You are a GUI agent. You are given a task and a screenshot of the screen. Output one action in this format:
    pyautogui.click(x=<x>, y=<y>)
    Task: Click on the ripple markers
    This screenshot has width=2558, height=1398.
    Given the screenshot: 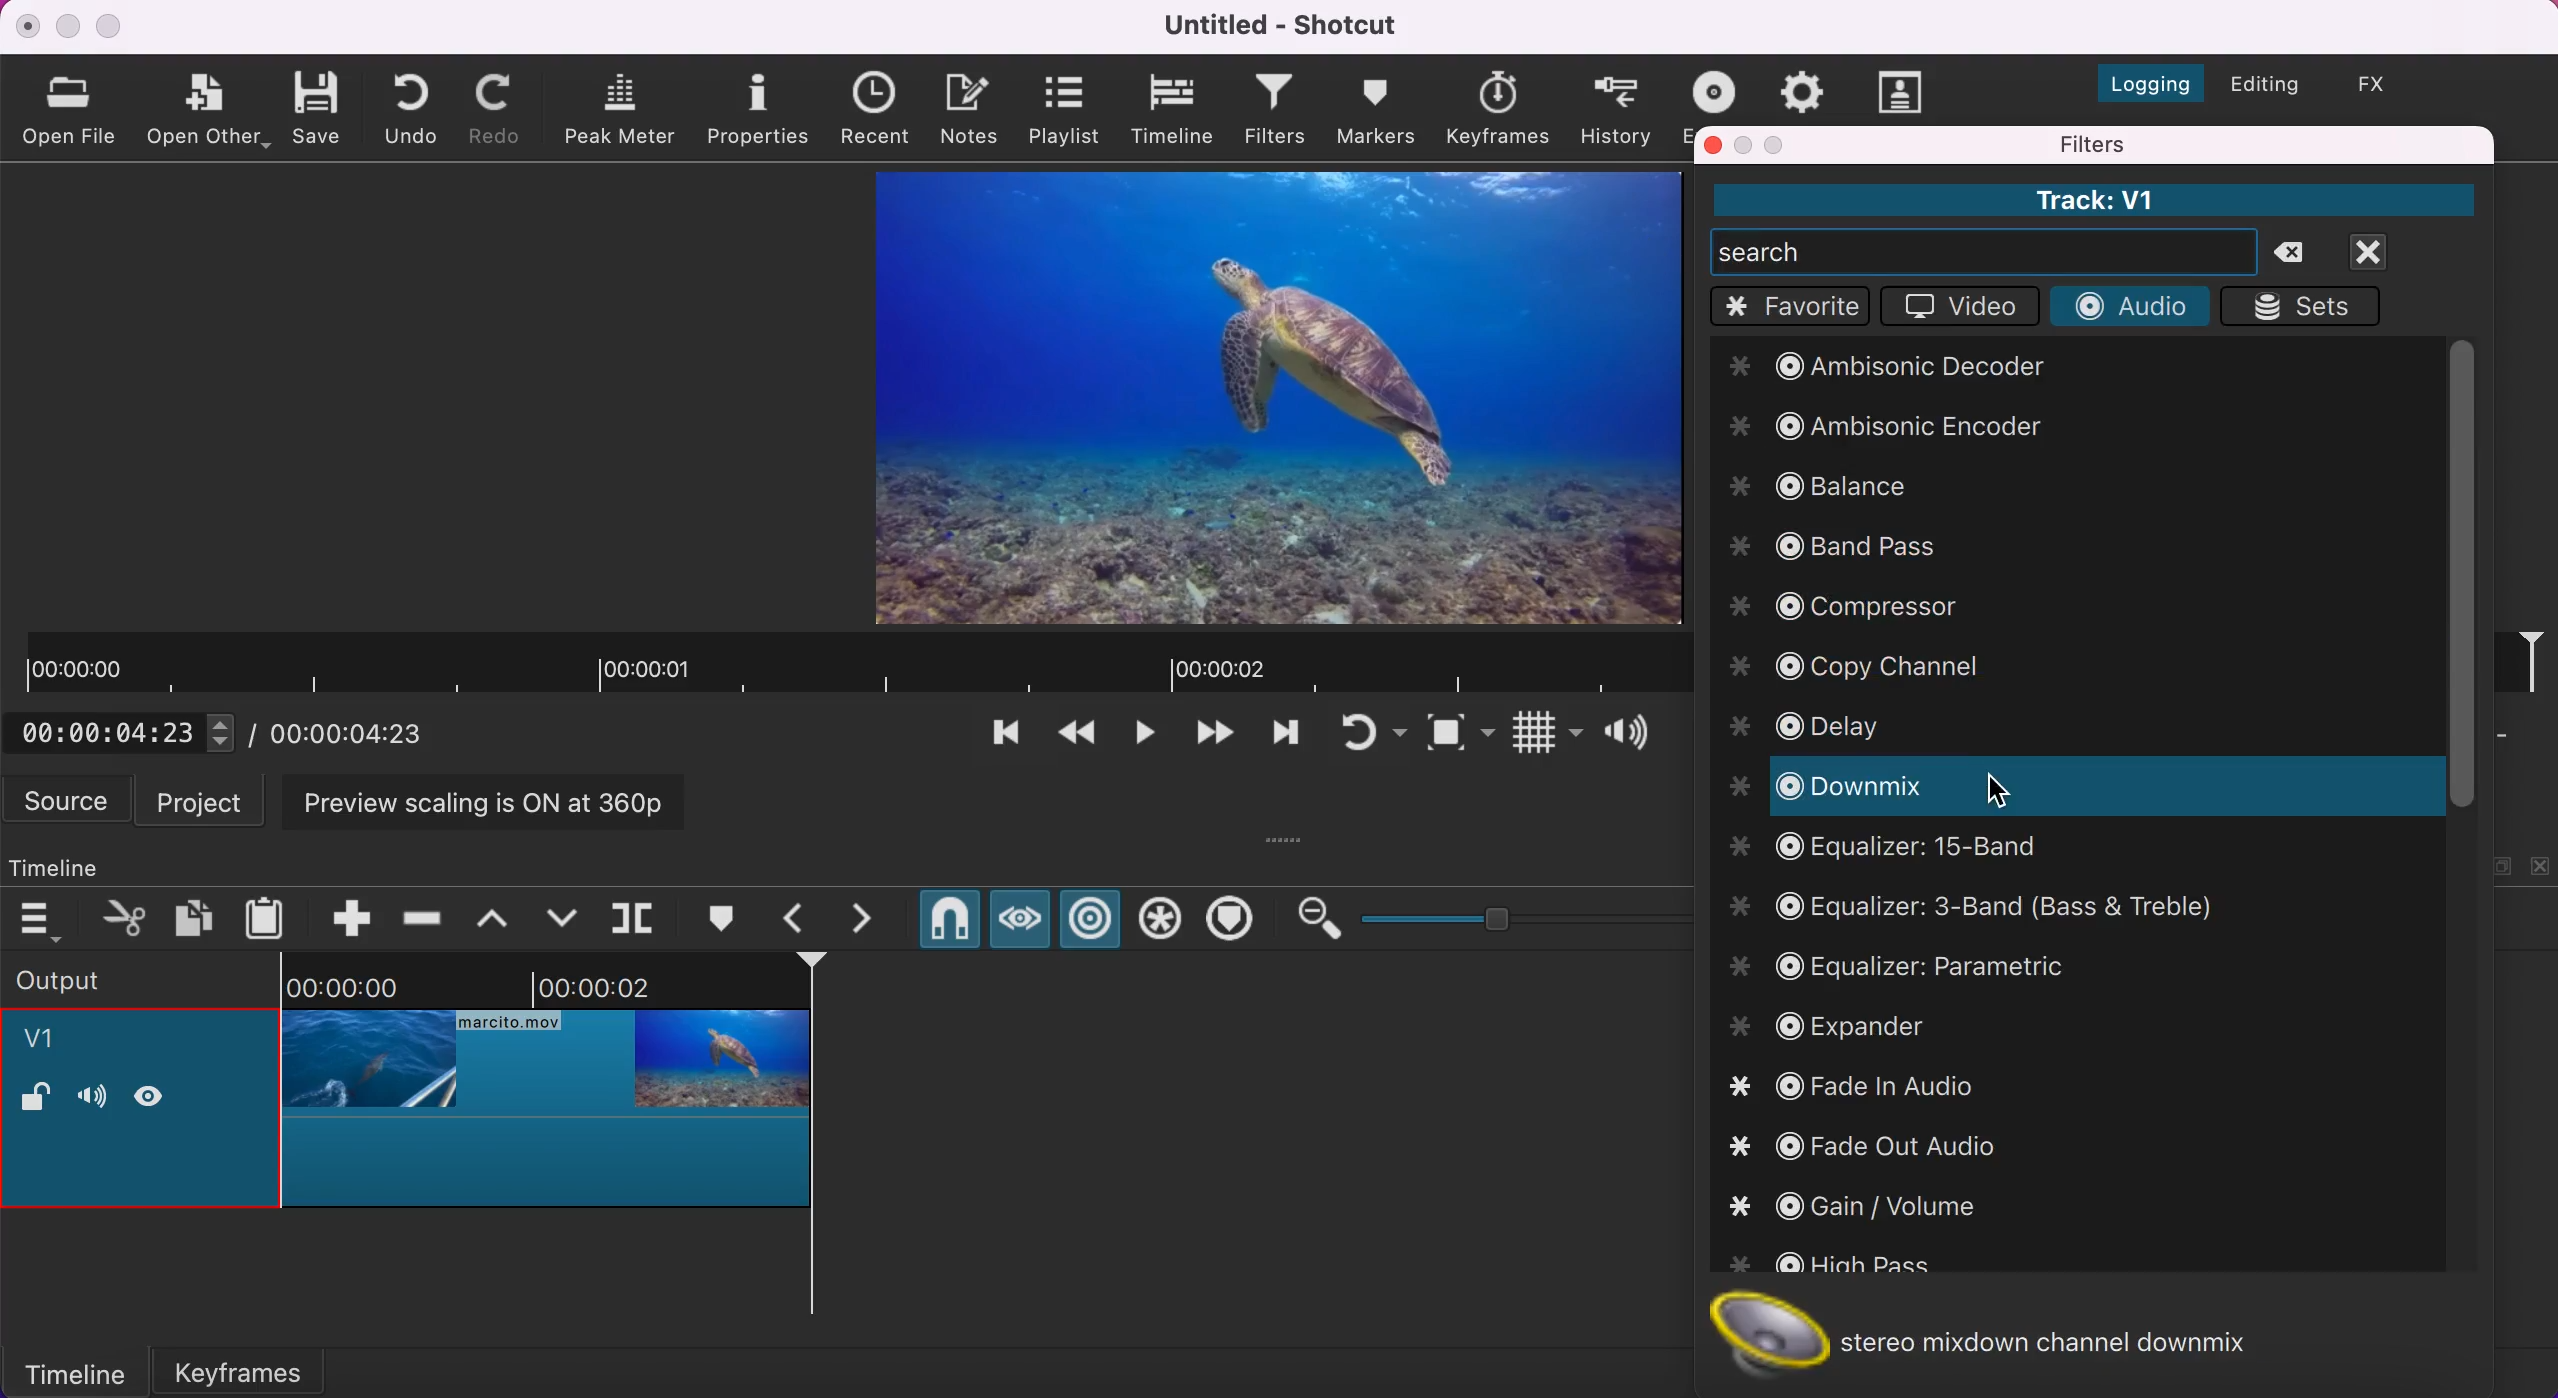 What is the action you would take?
    pyautogui.click(x=1235, y=921)
    